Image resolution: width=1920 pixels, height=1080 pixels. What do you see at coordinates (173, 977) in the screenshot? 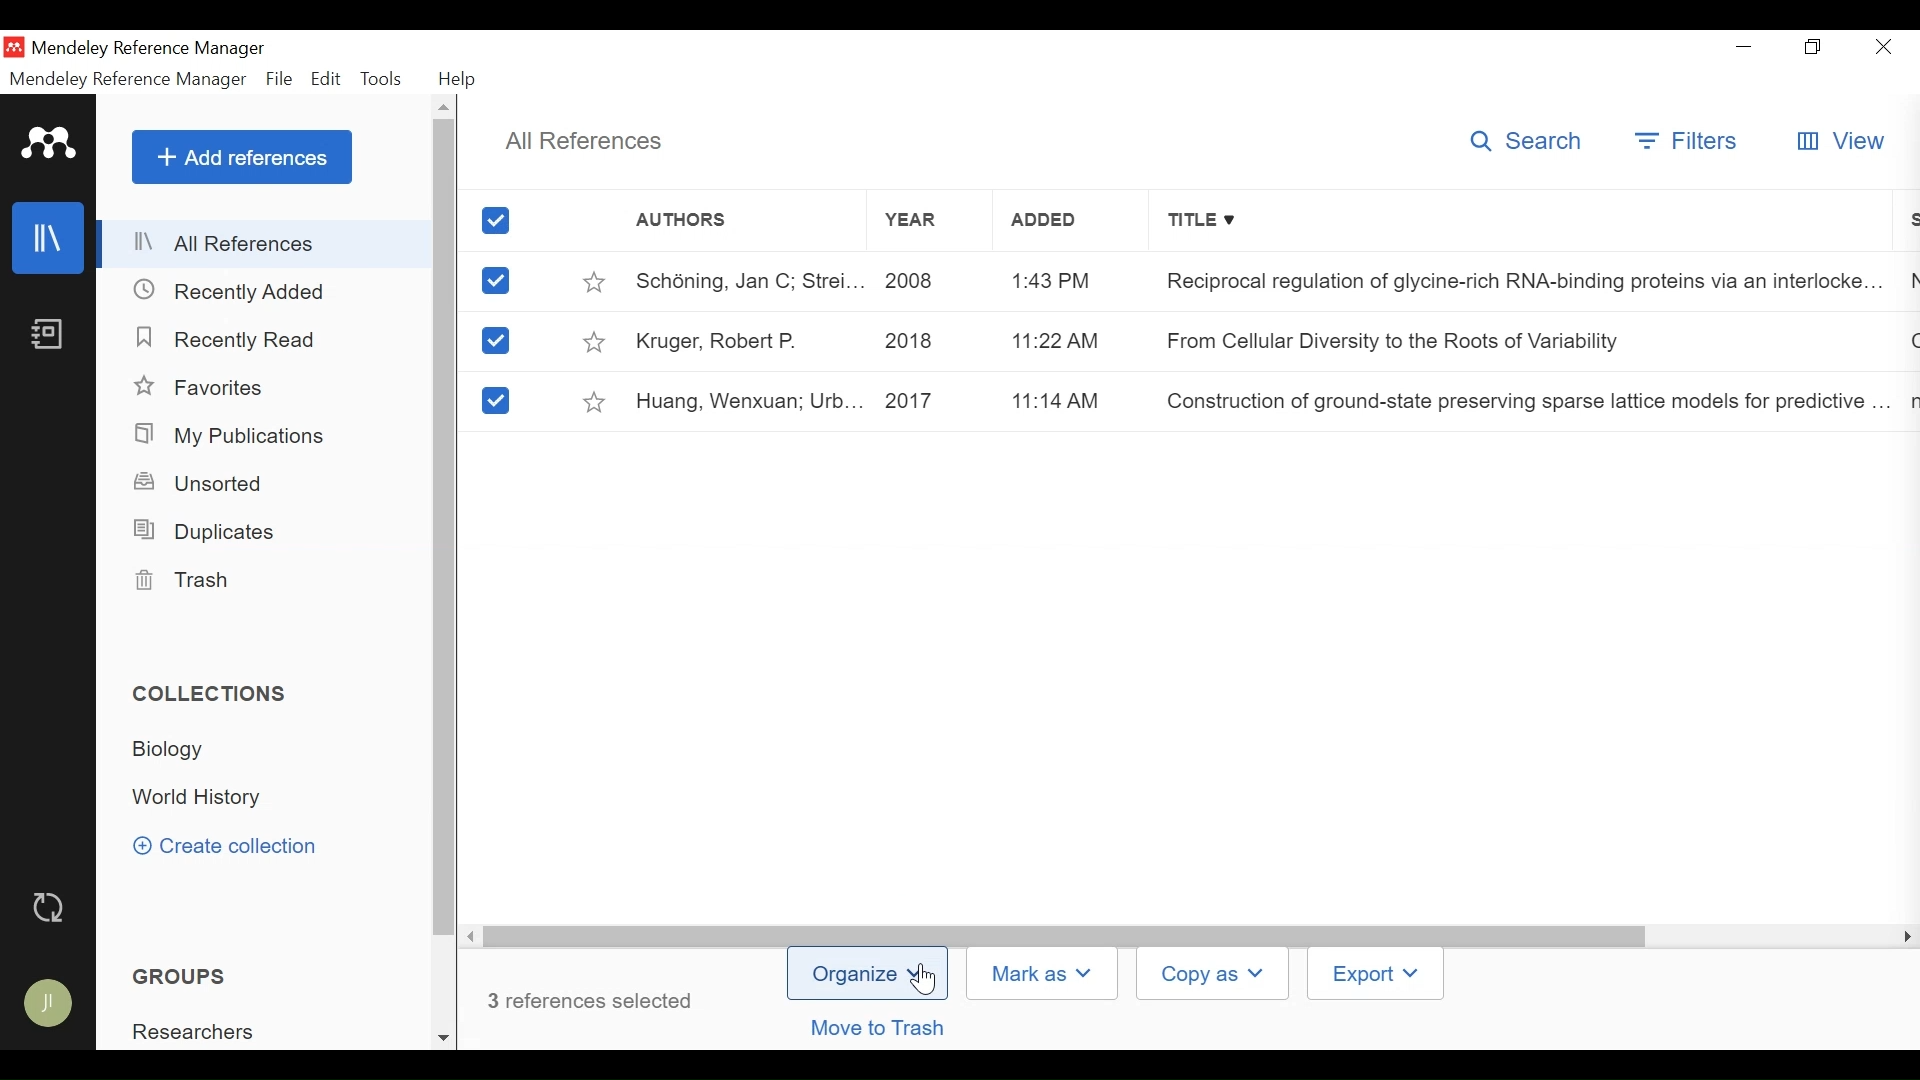
I see `Groups ` at bounding box center [173, 977].